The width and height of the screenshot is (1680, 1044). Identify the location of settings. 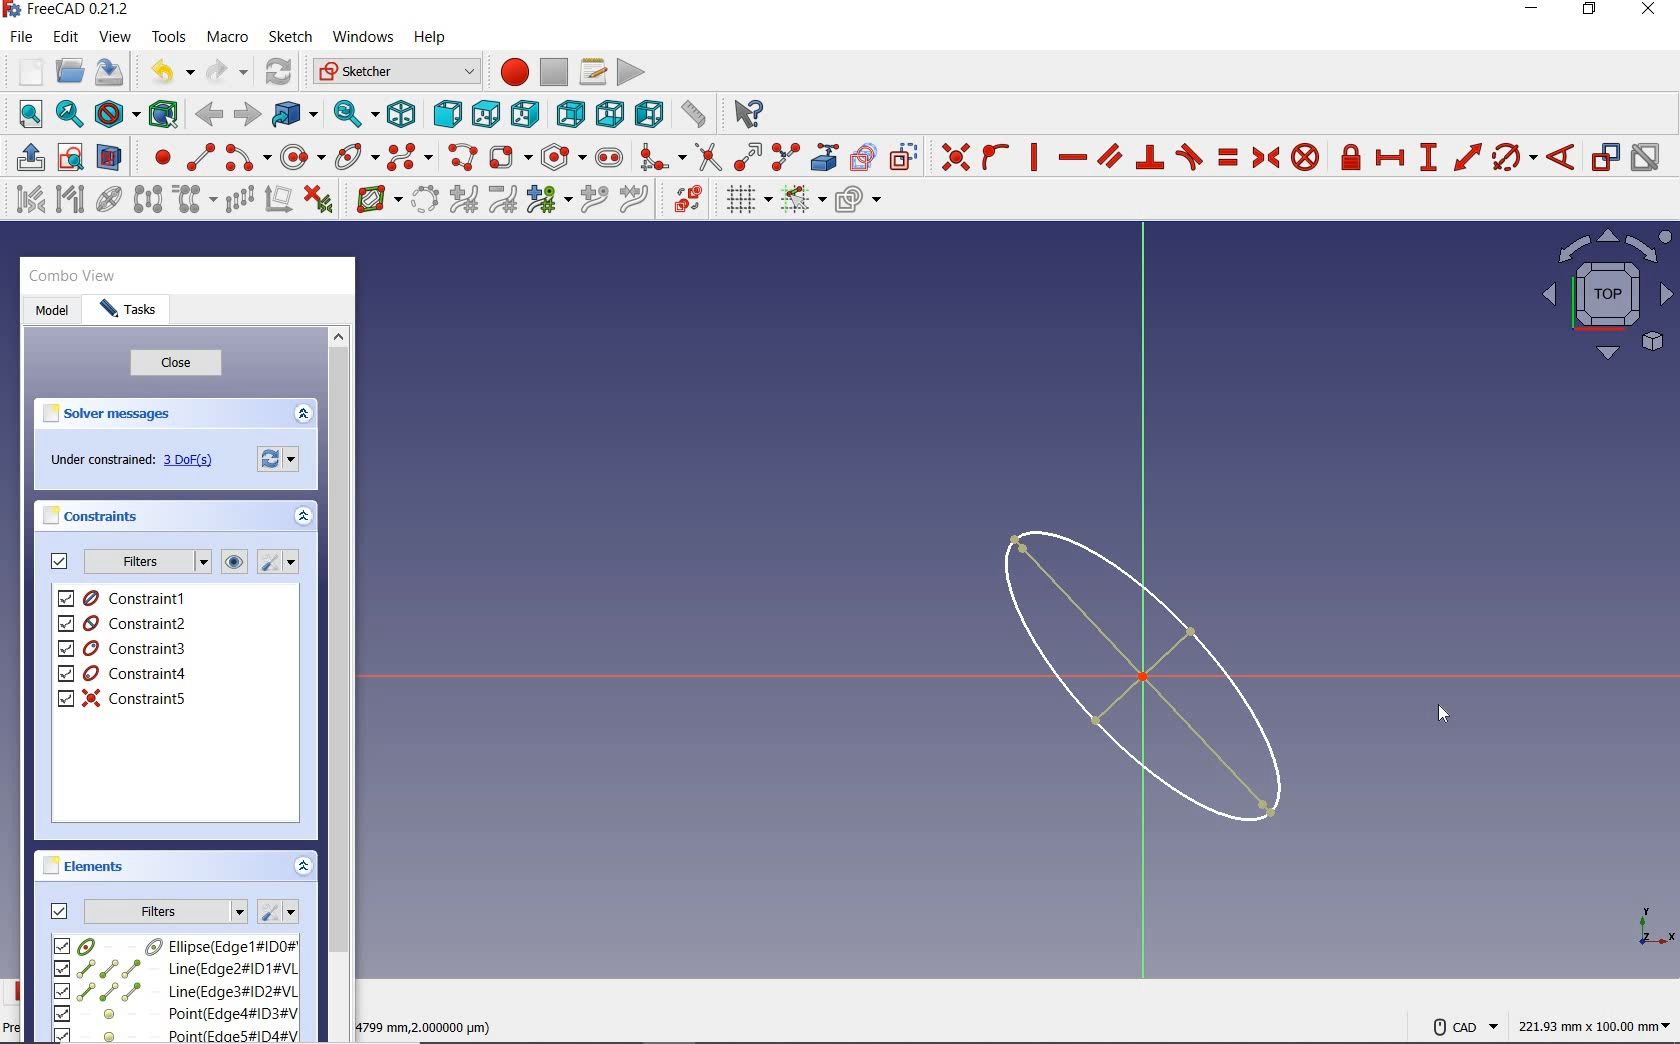
(277, 912).